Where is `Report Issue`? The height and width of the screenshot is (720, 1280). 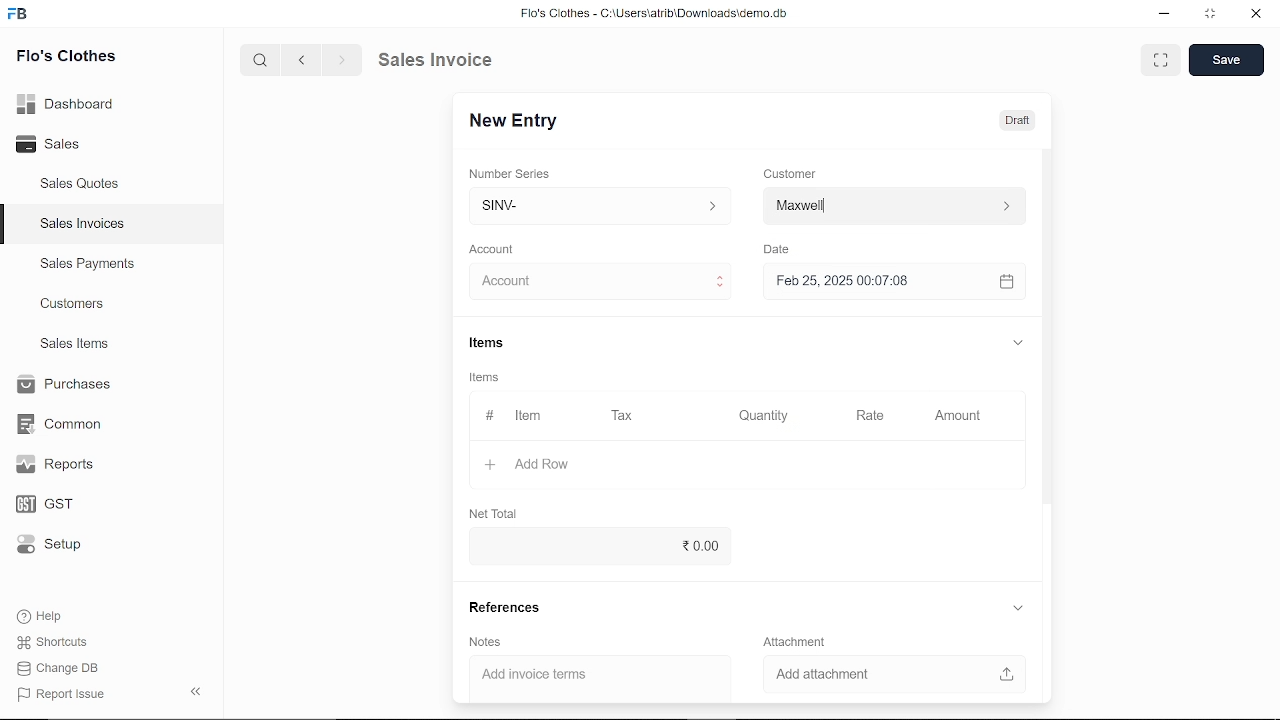
Report Issue is located at coordinates (61, 693).